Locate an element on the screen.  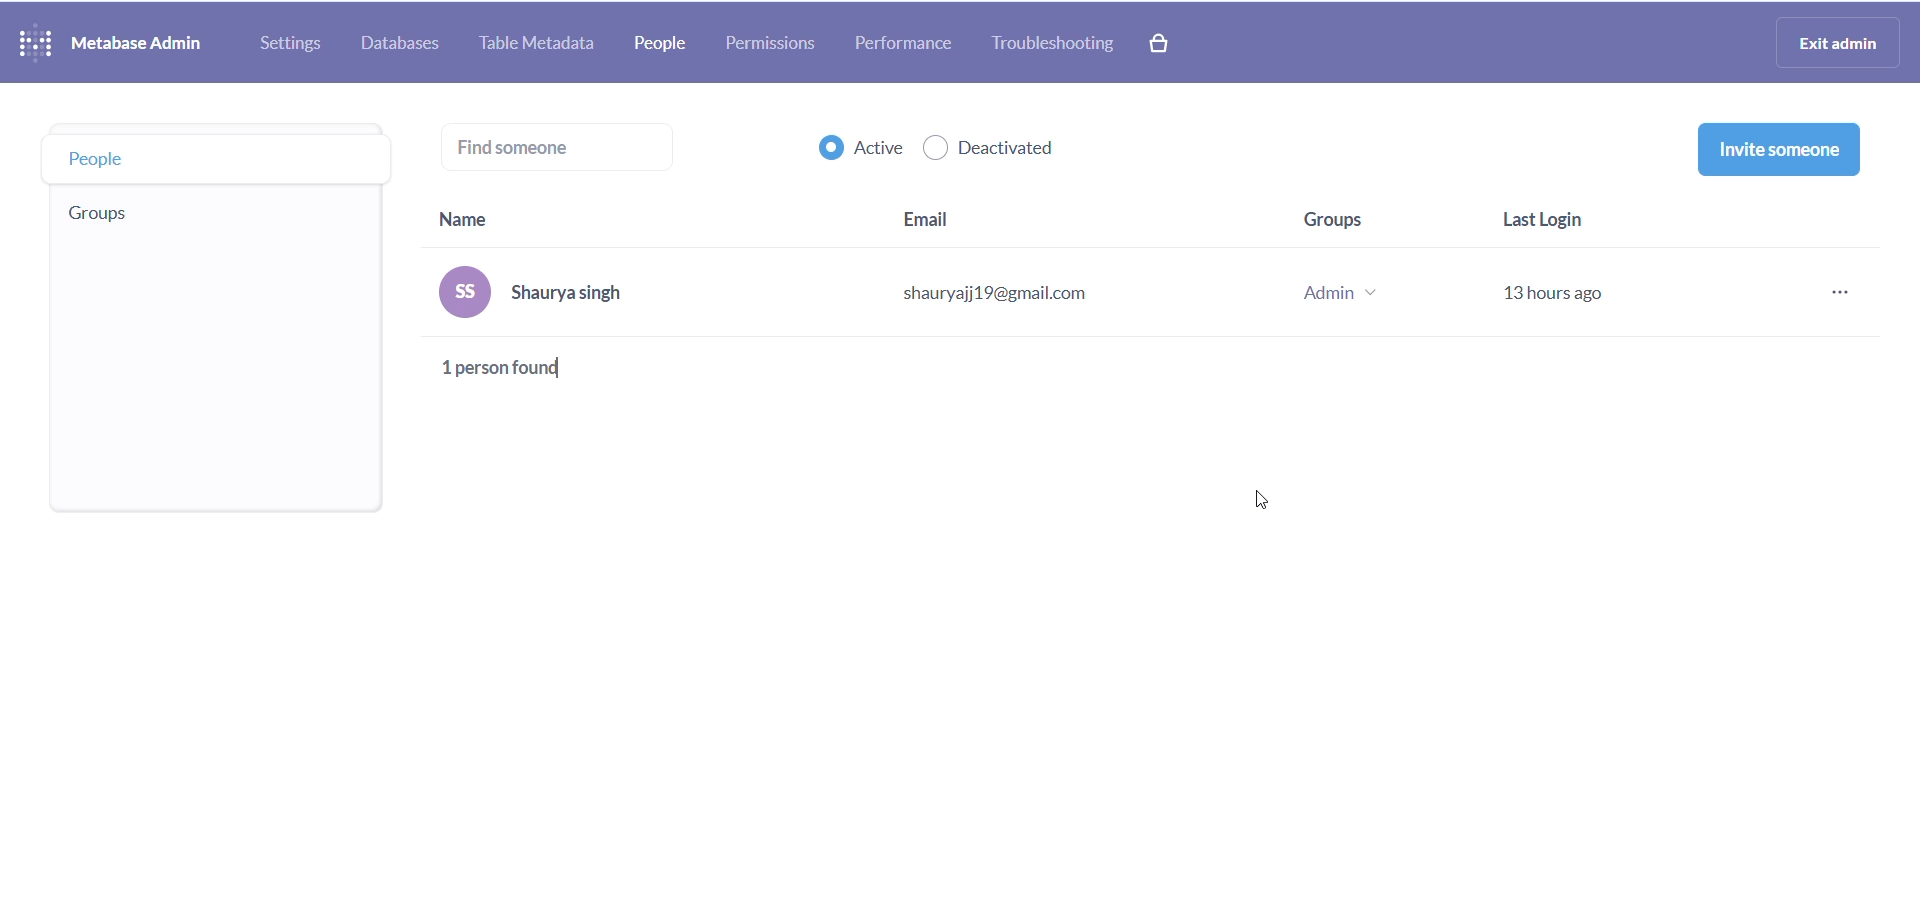
paid version is located at coordinates (1162, 42).